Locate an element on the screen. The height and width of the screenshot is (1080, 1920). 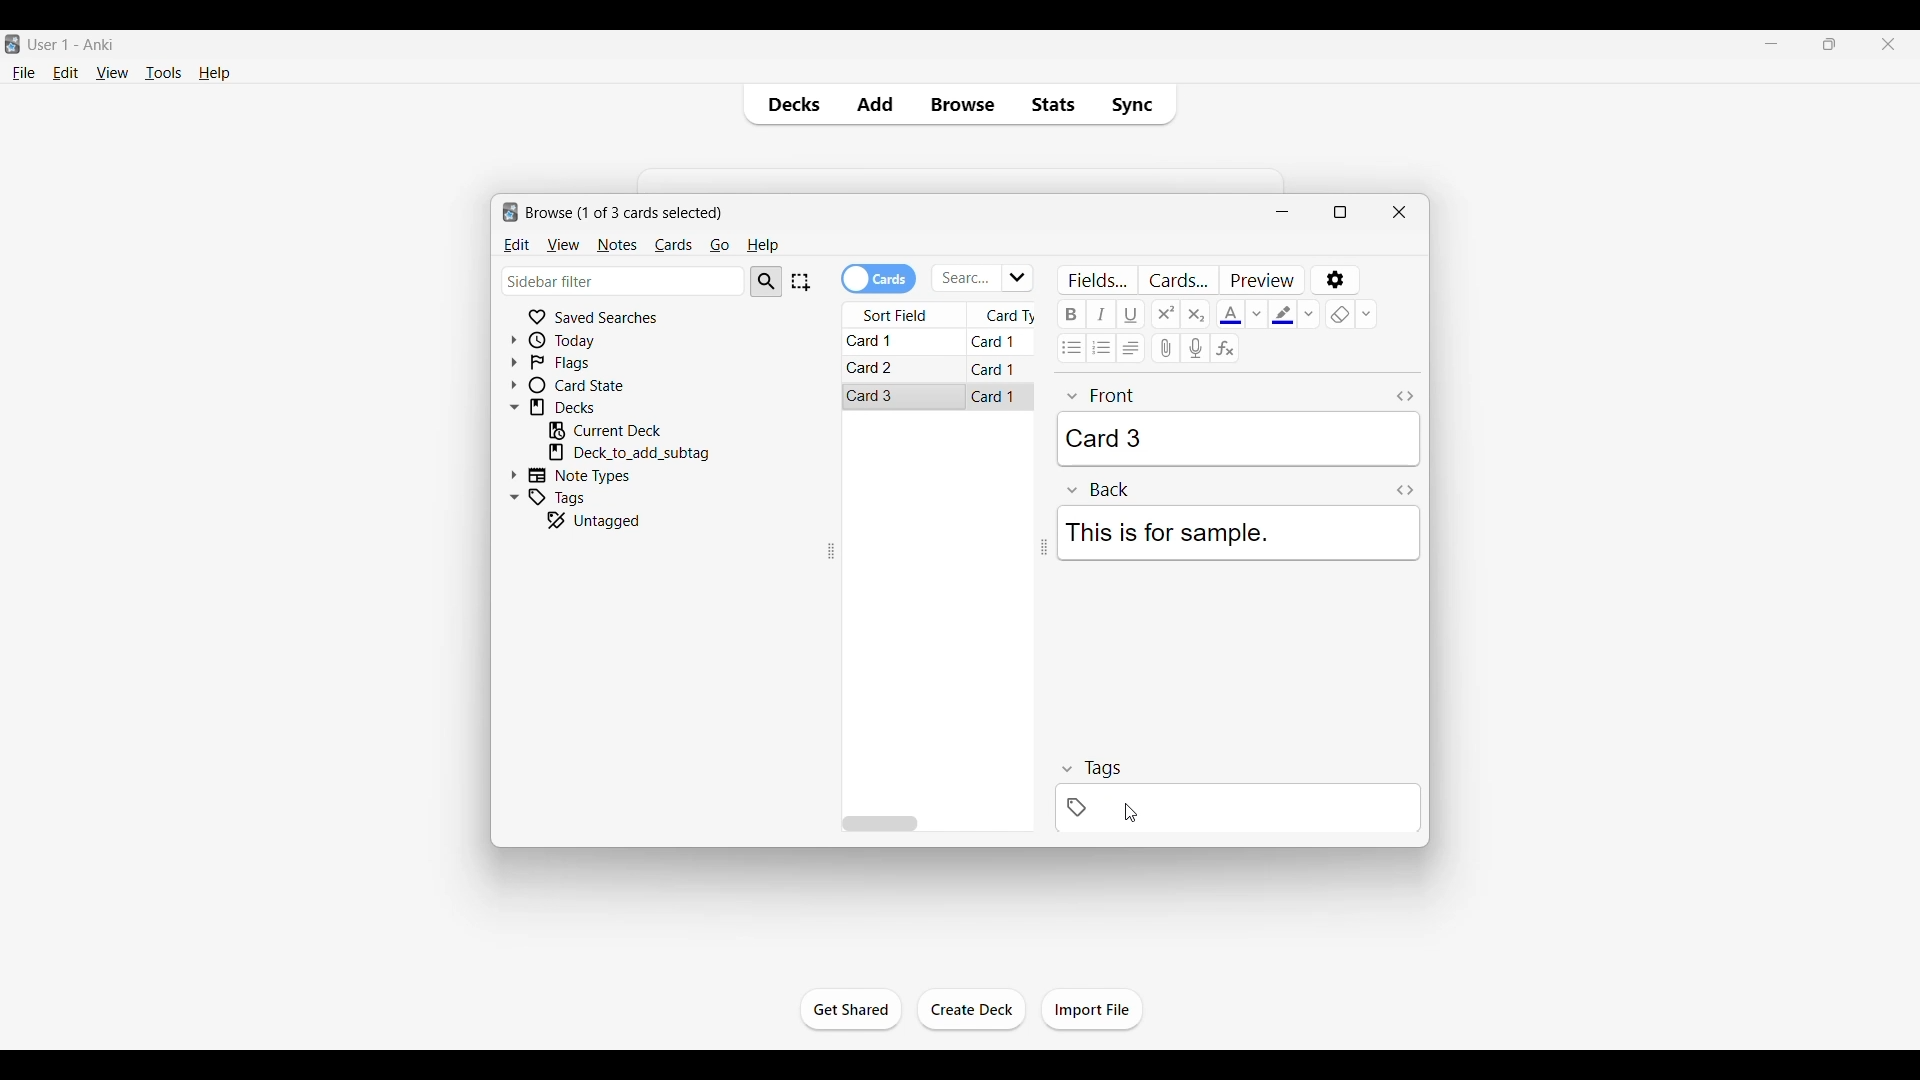
Tools menu is located at coordinates (164, 73).